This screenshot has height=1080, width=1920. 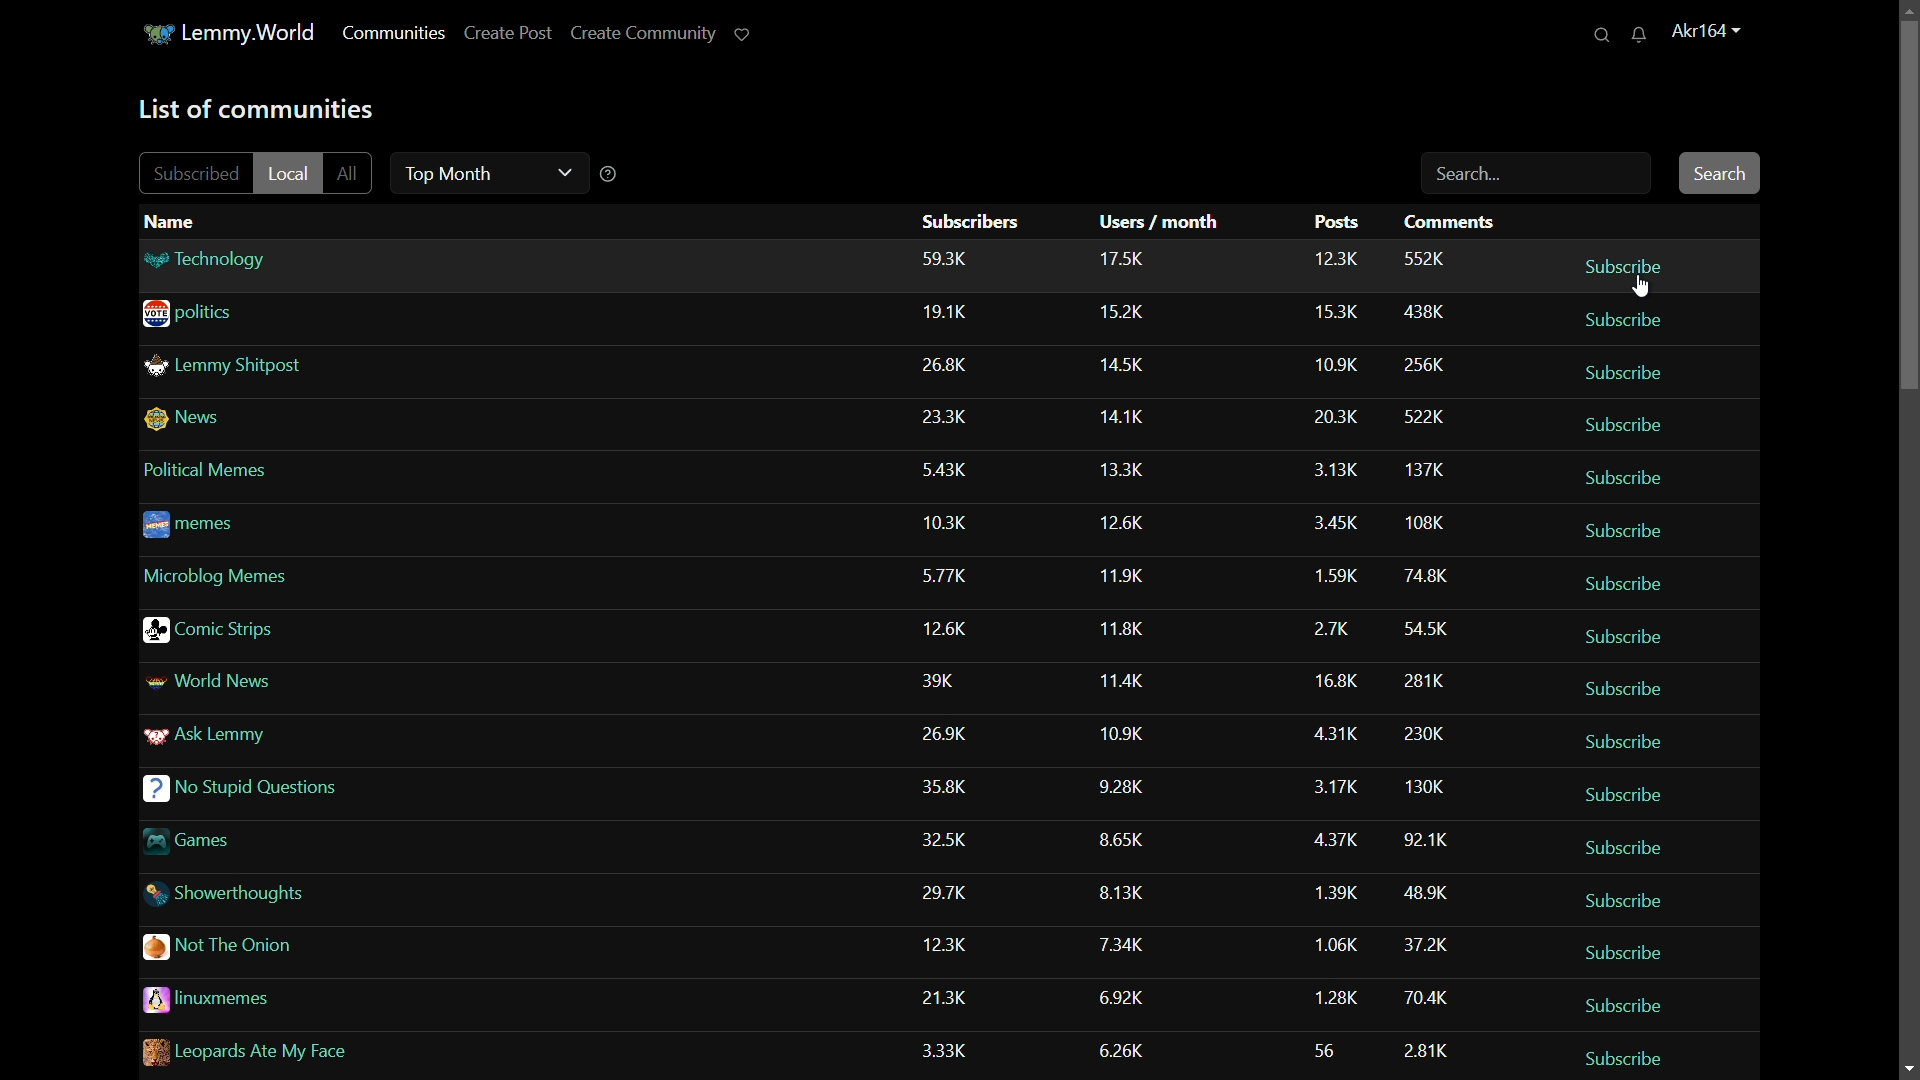 What do you see at coordinates (1340, 312) in the screenshot?
I see `posts` at bounding box center [1340, 312].